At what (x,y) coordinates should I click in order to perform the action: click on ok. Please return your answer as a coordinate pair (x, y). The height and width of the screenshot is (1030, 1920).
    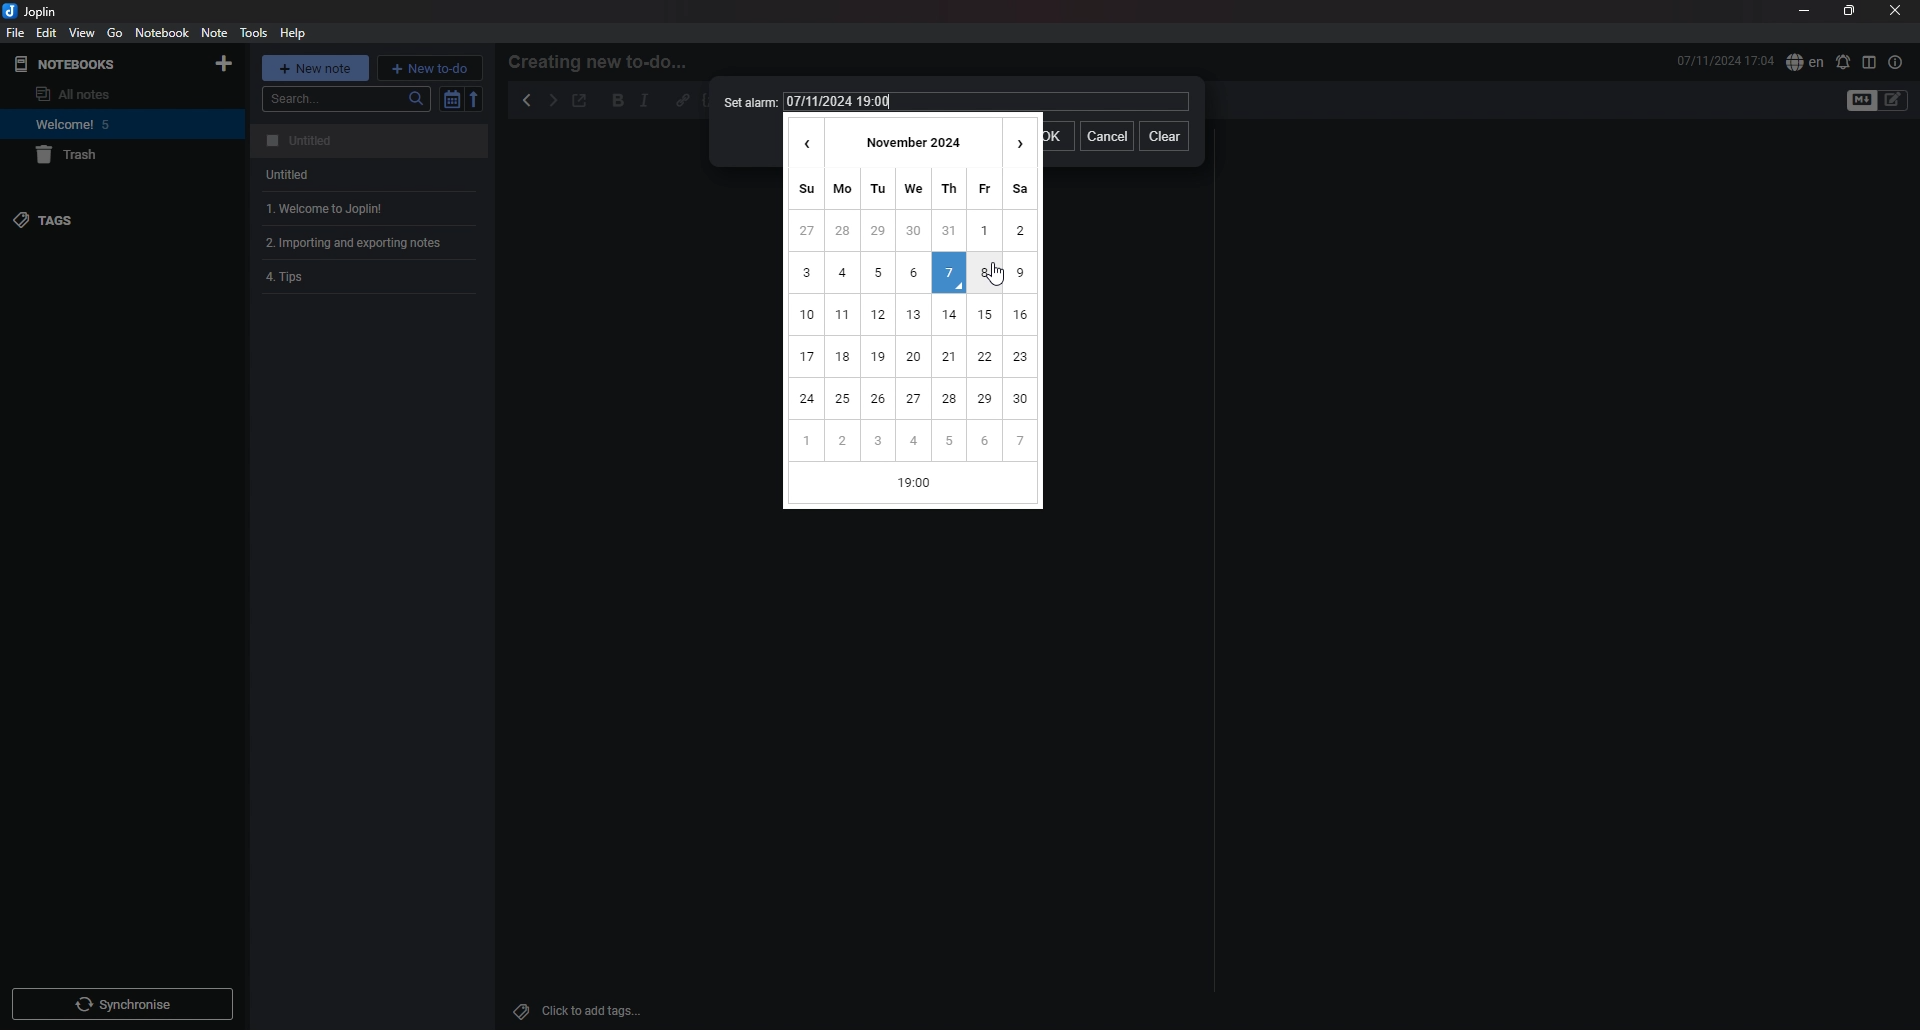
    Looking at the image, I should click on (1059, 135).